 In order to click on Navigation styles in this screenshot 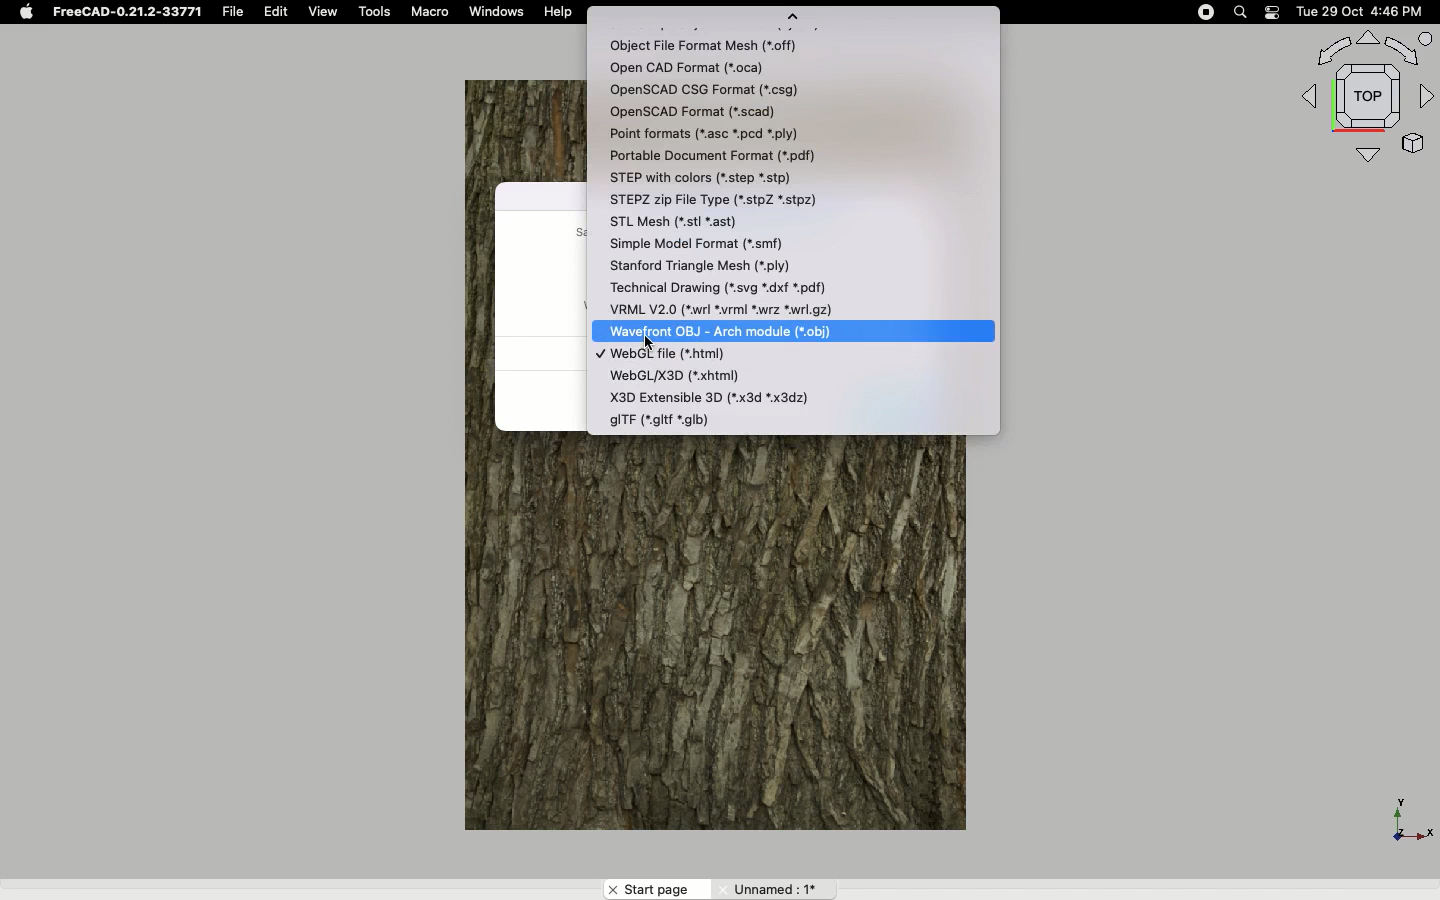, I will do `click(1364, 96)`.